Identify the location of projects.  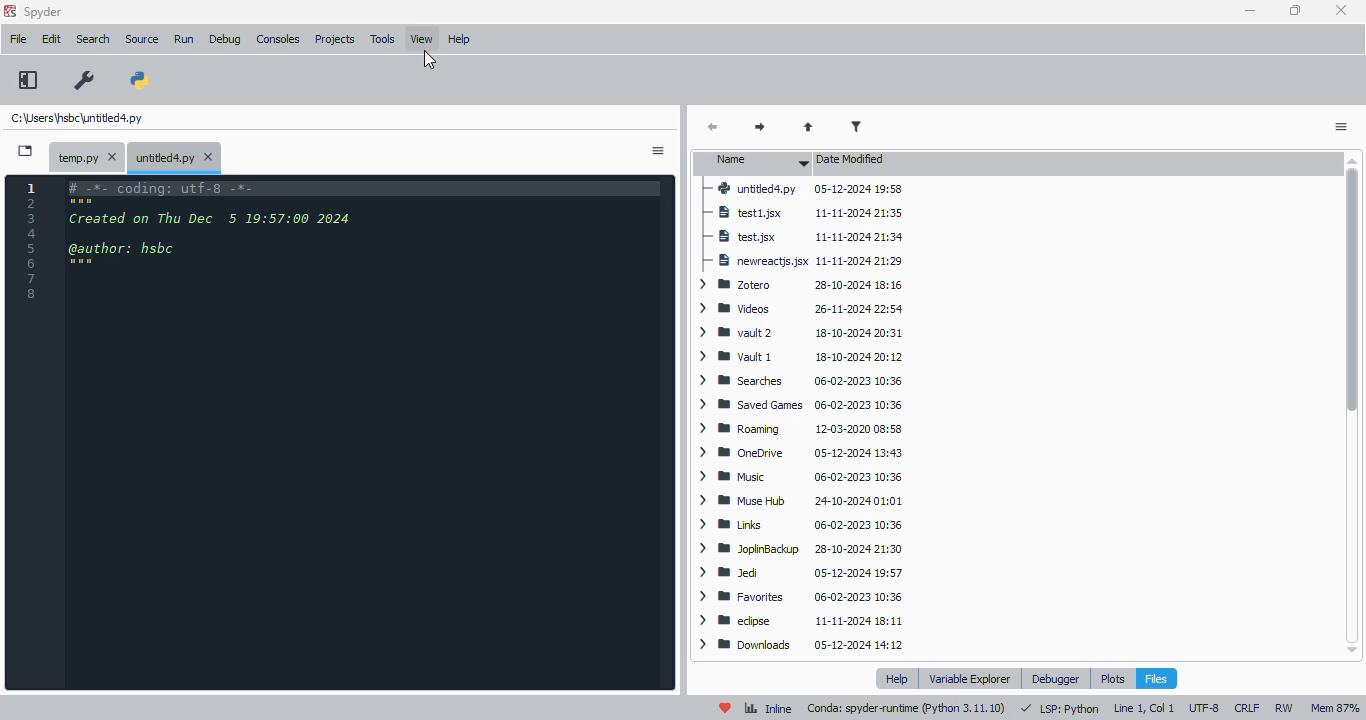
(335, 39).